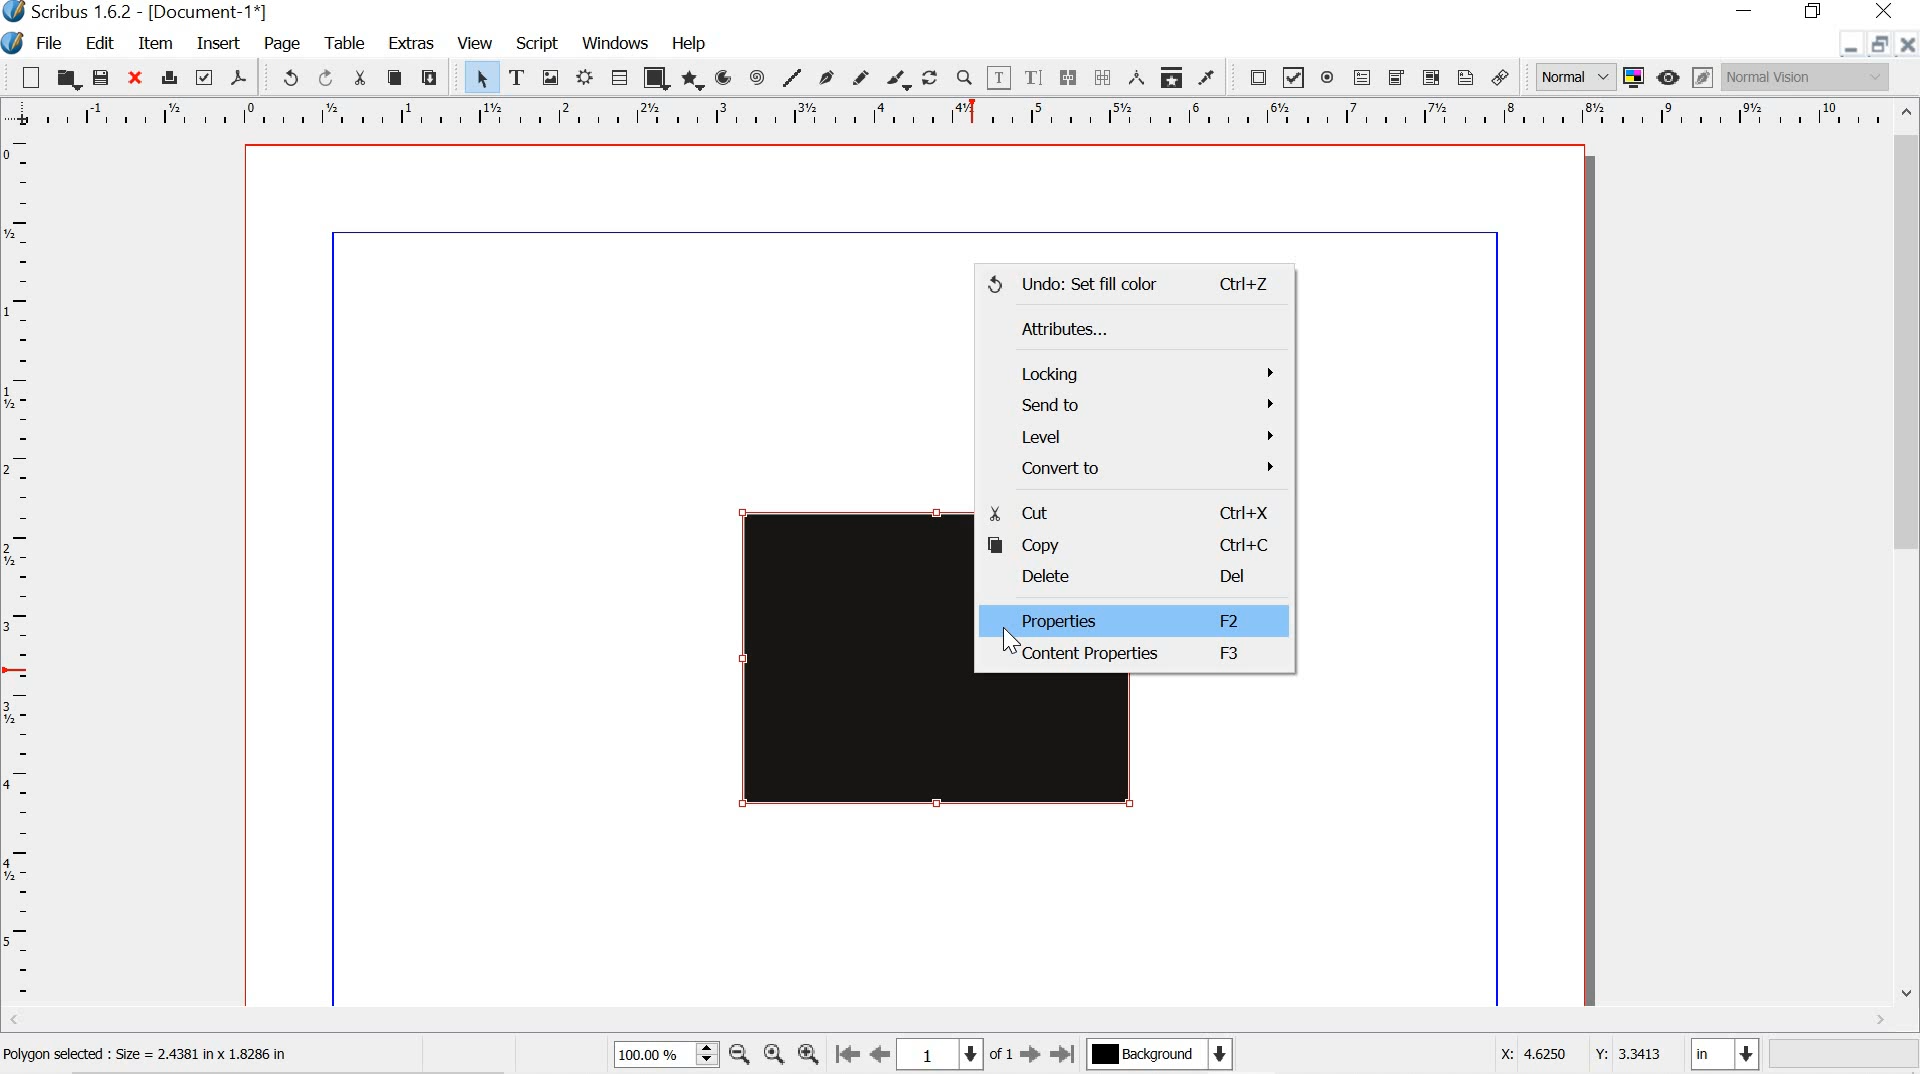  What do you see at coordinates (155, 44) in the screenshot?
I see `item` at bounding box center [155, 44].